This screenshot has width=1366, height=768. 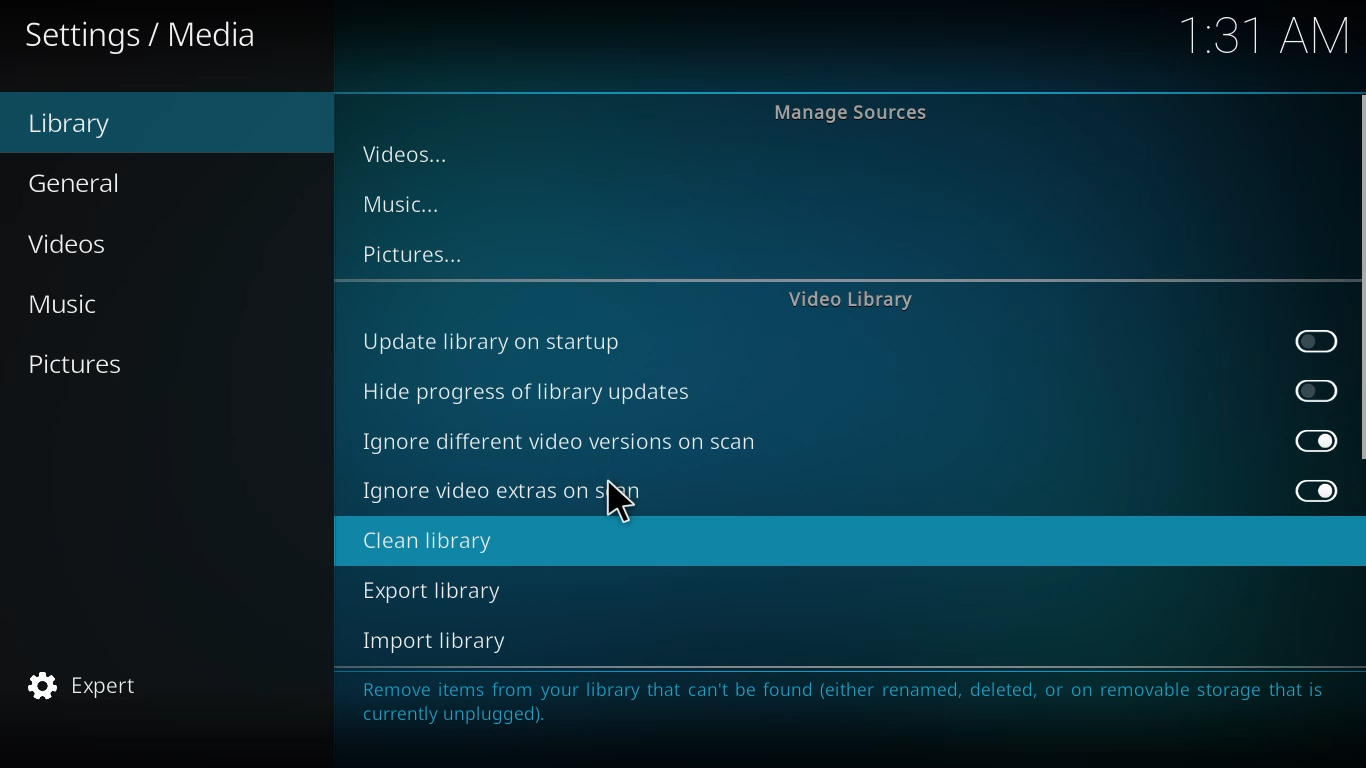 I want to click on import library, so click(x=436, y=641).